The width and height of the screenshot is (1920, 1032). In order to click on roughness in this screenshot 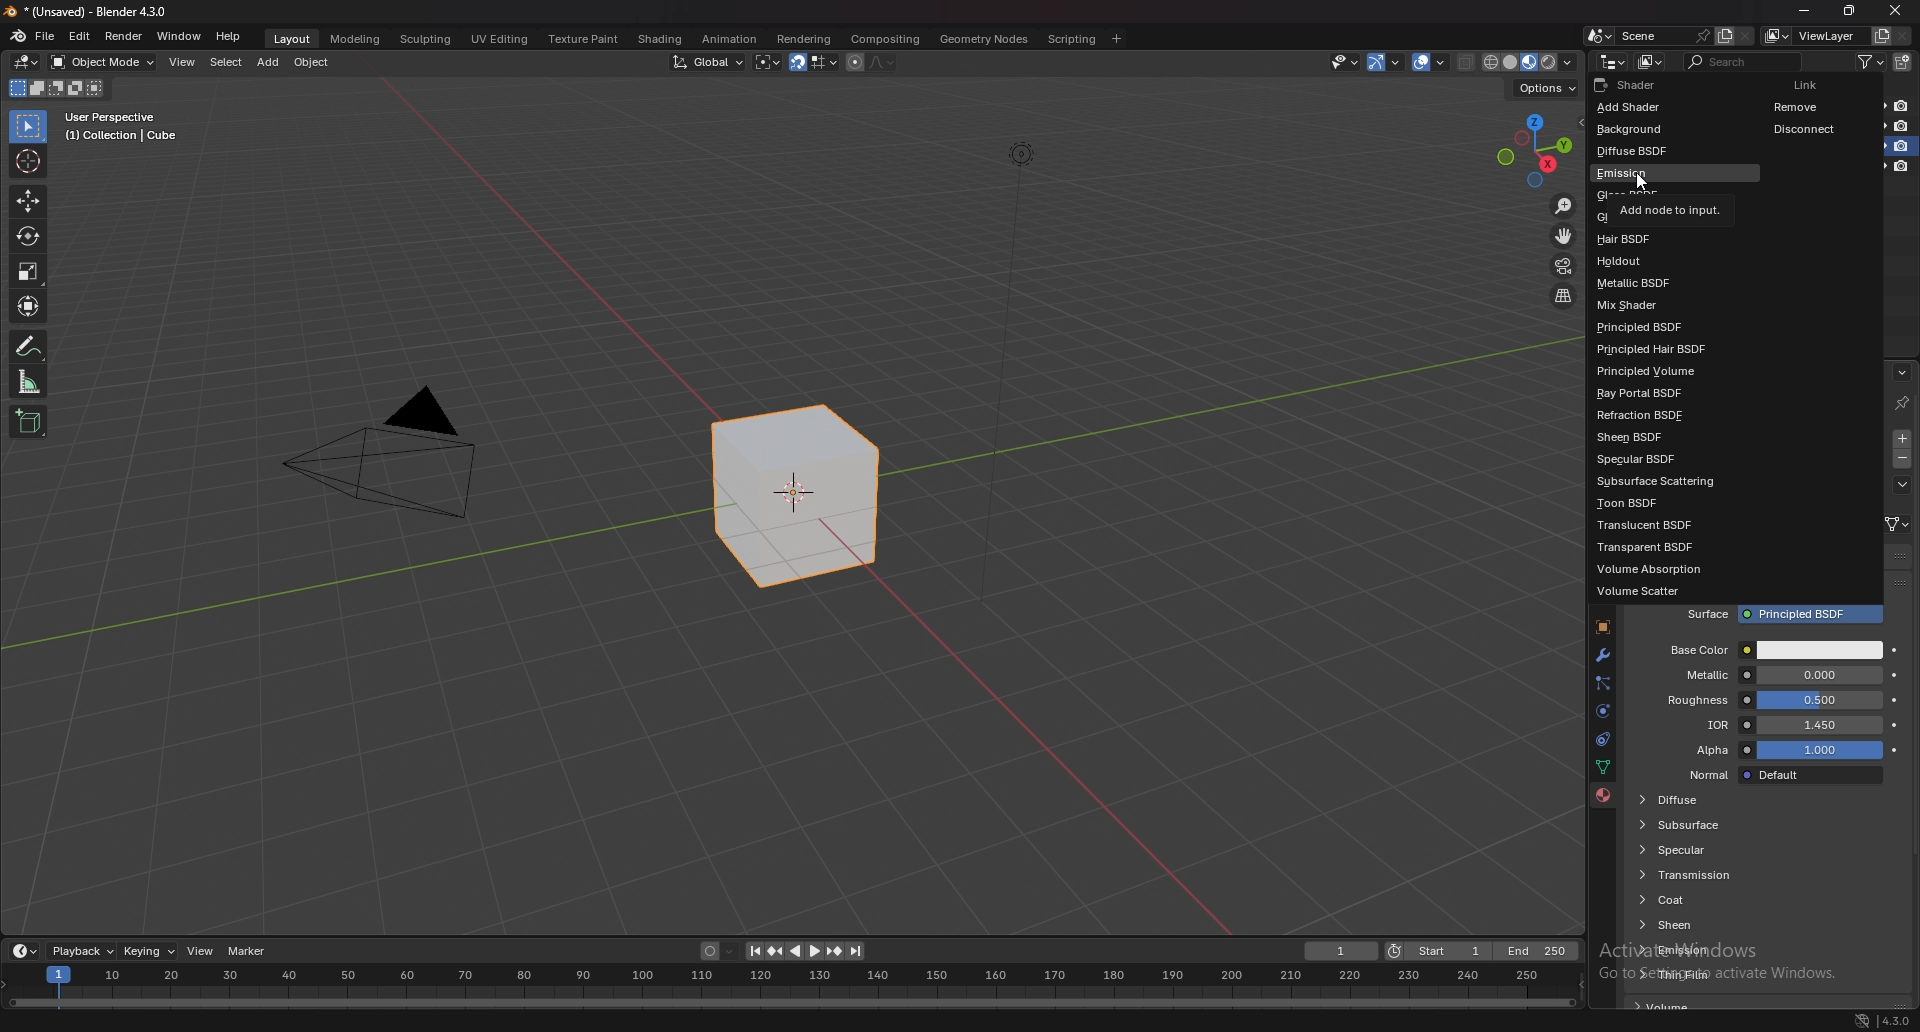, I will do `click(1772, 700)`.